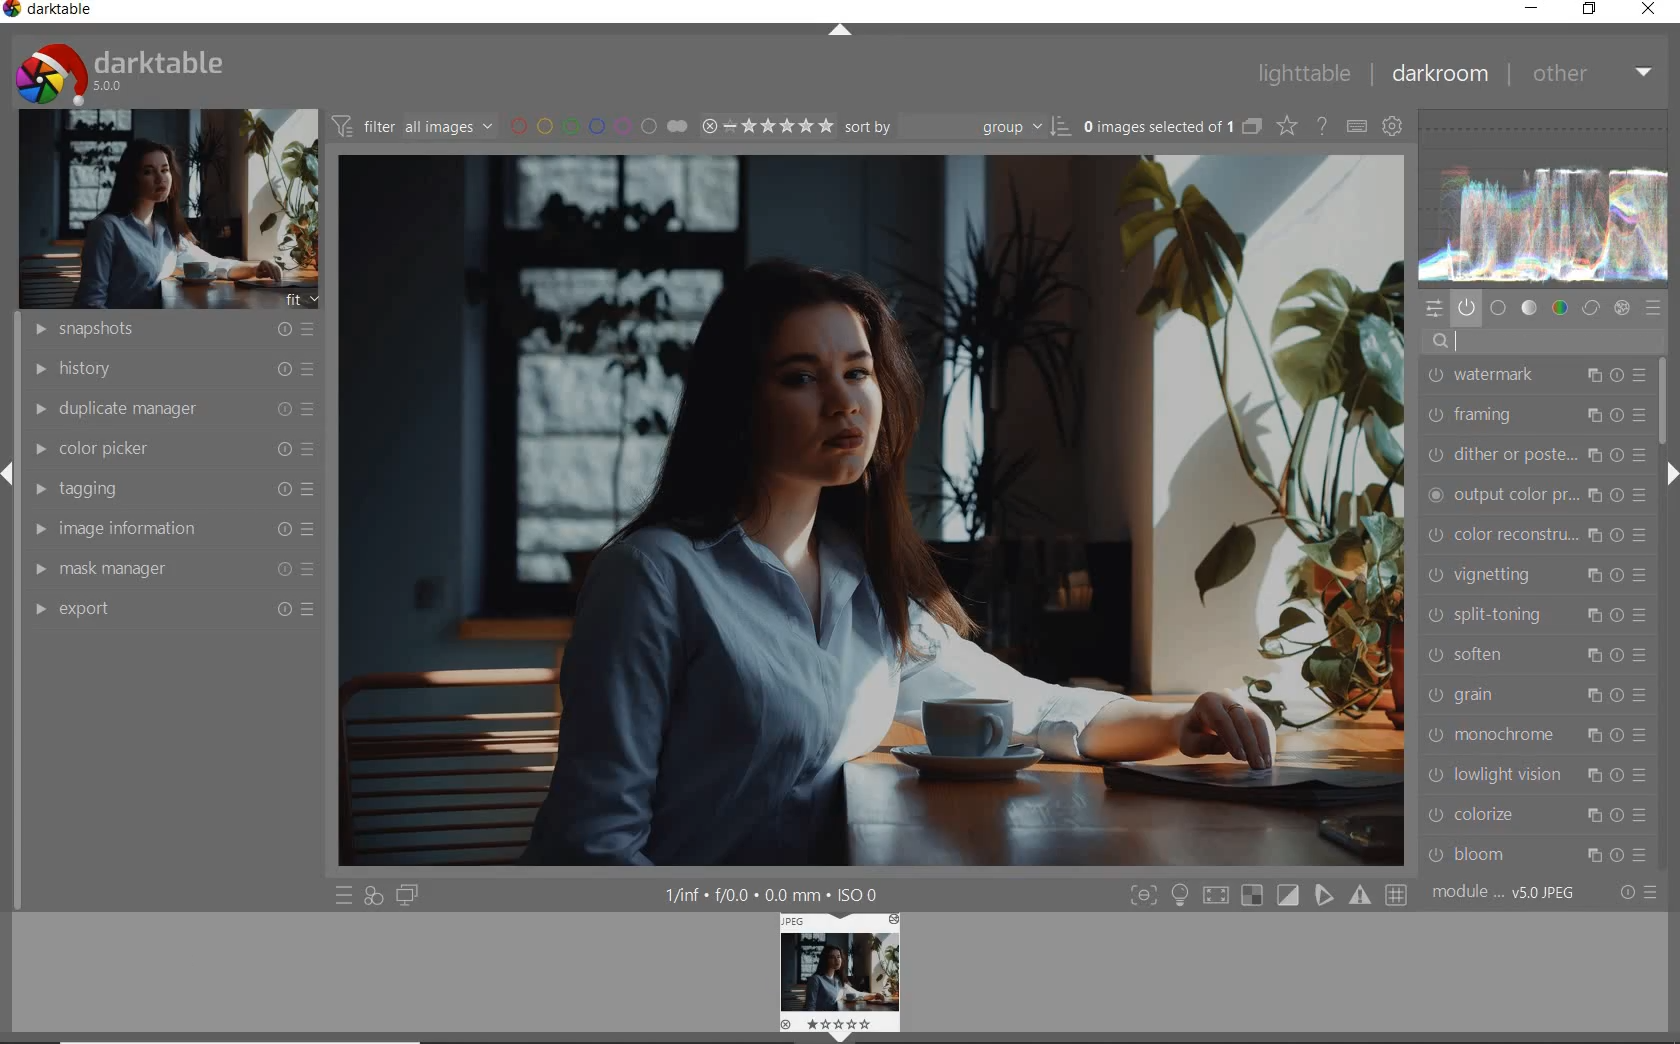 The height and width of the screenshot is (1044, 1680). Describe the element at coordinates (412, 125) in the screenshot. I see `filter all images` at that location.